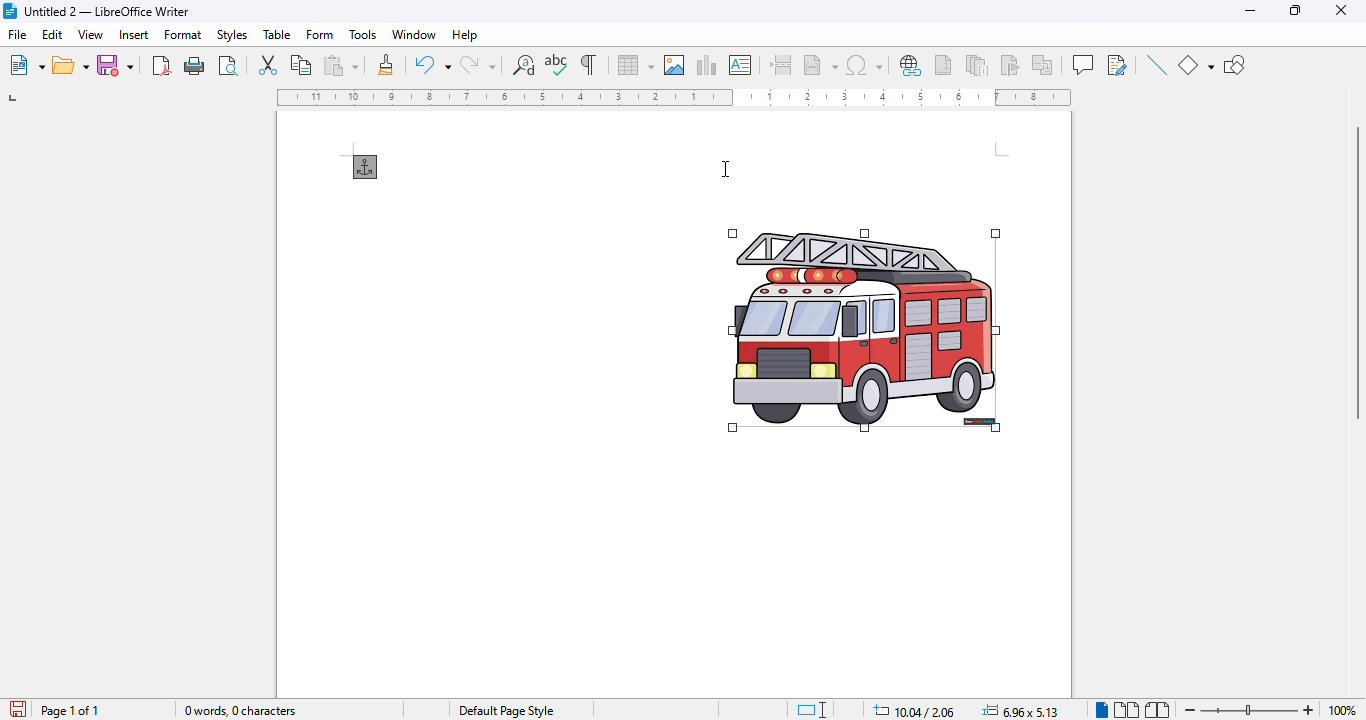  Describe the element at coordinates (107, 11) in the screenshot. I see `title` at that location.